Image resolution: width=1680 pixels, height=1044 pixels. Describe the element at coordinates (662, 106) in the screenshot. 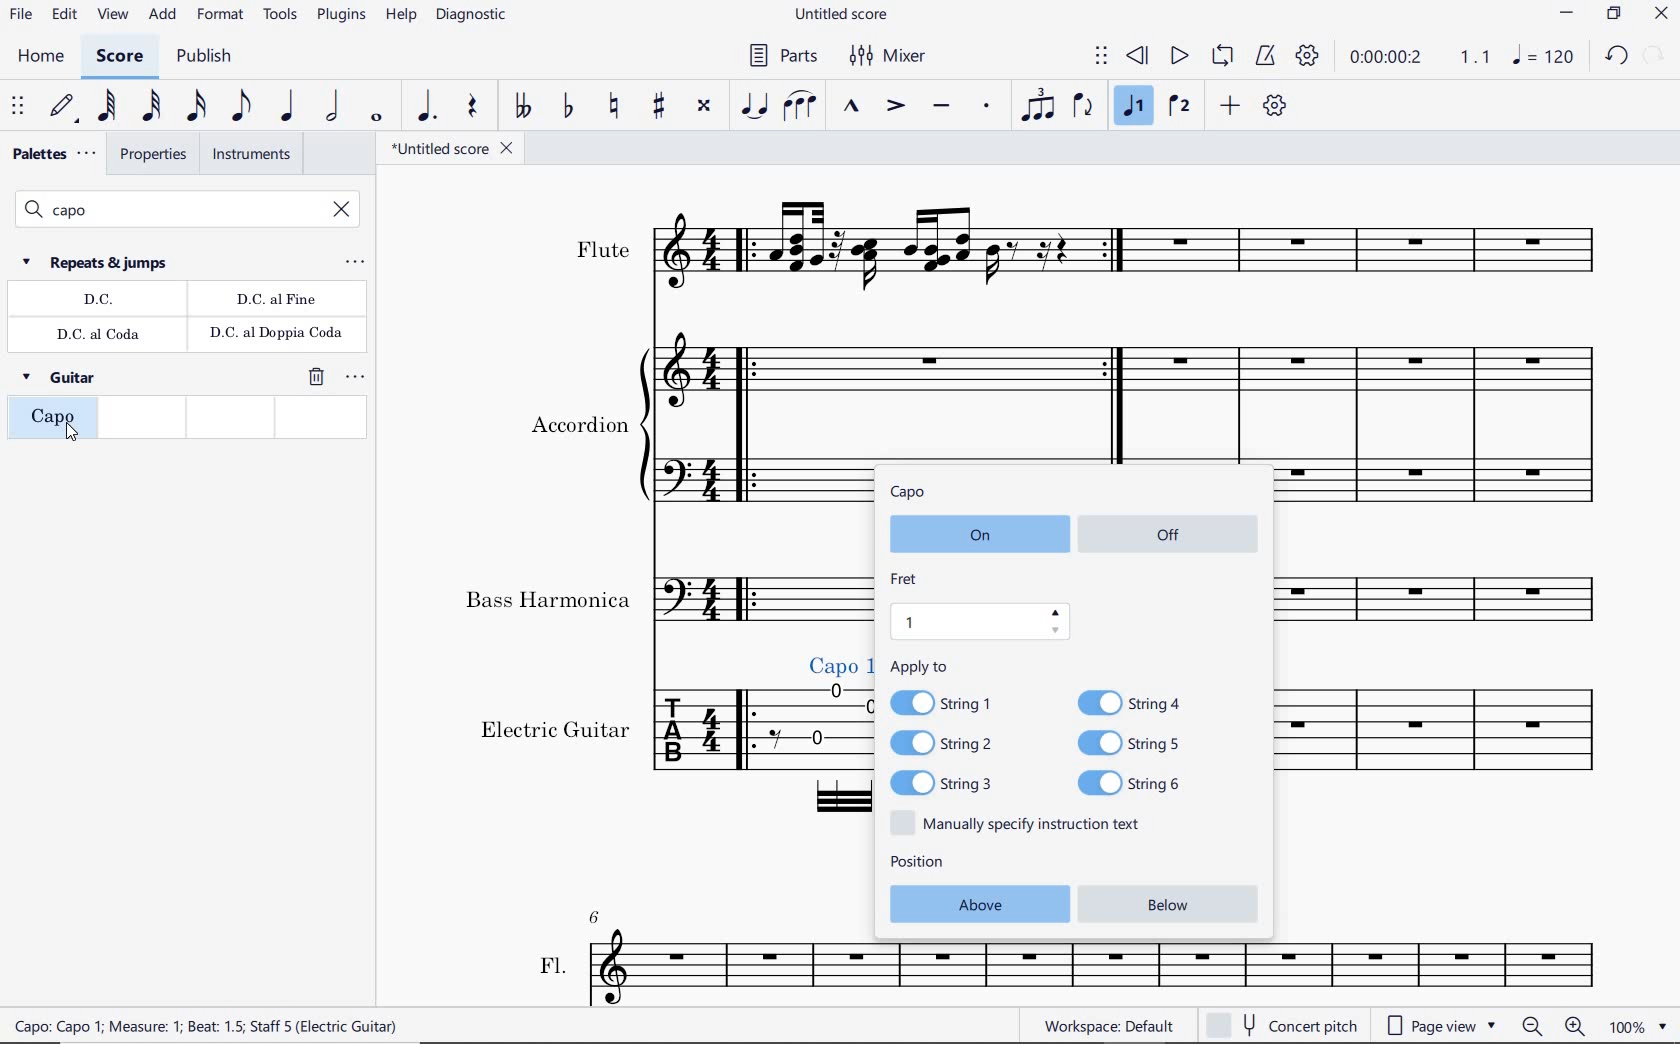

I see `toggle sharp` at that location.